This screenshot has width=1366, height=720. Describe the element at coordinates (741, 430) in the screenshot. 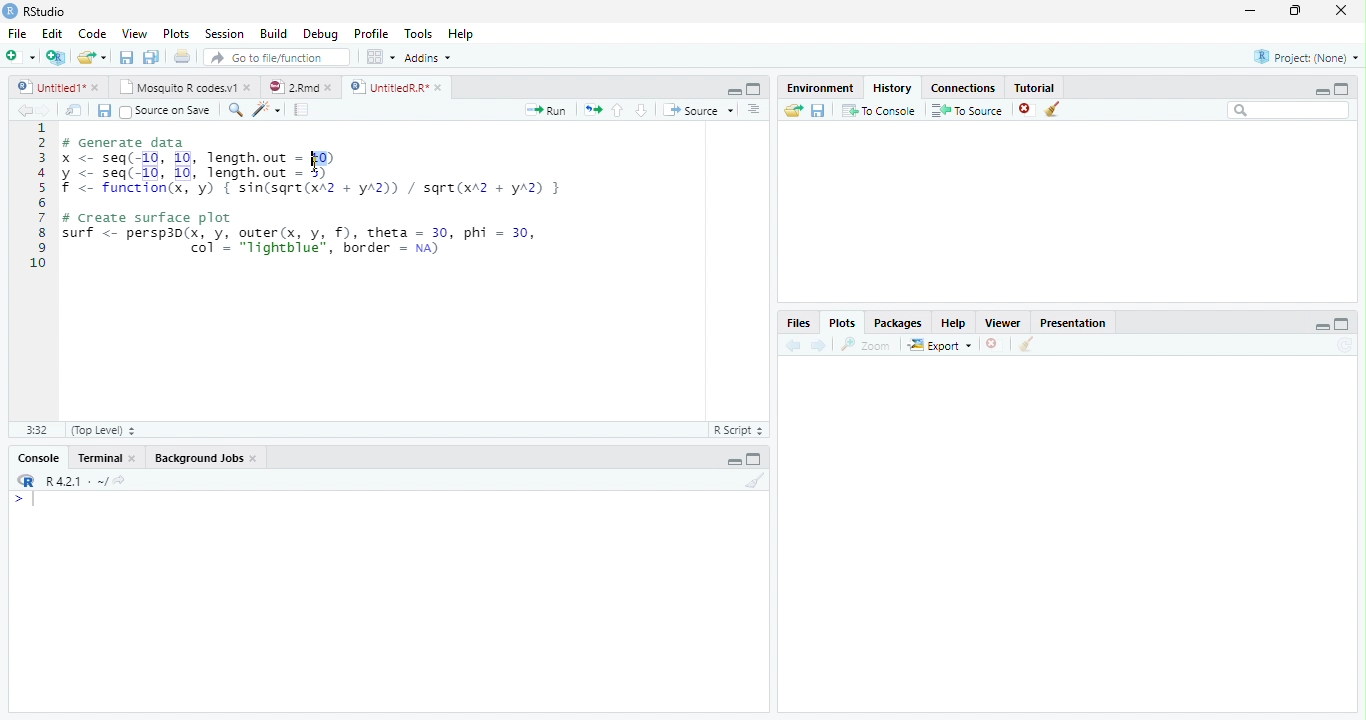

I see `R Script` at that location.